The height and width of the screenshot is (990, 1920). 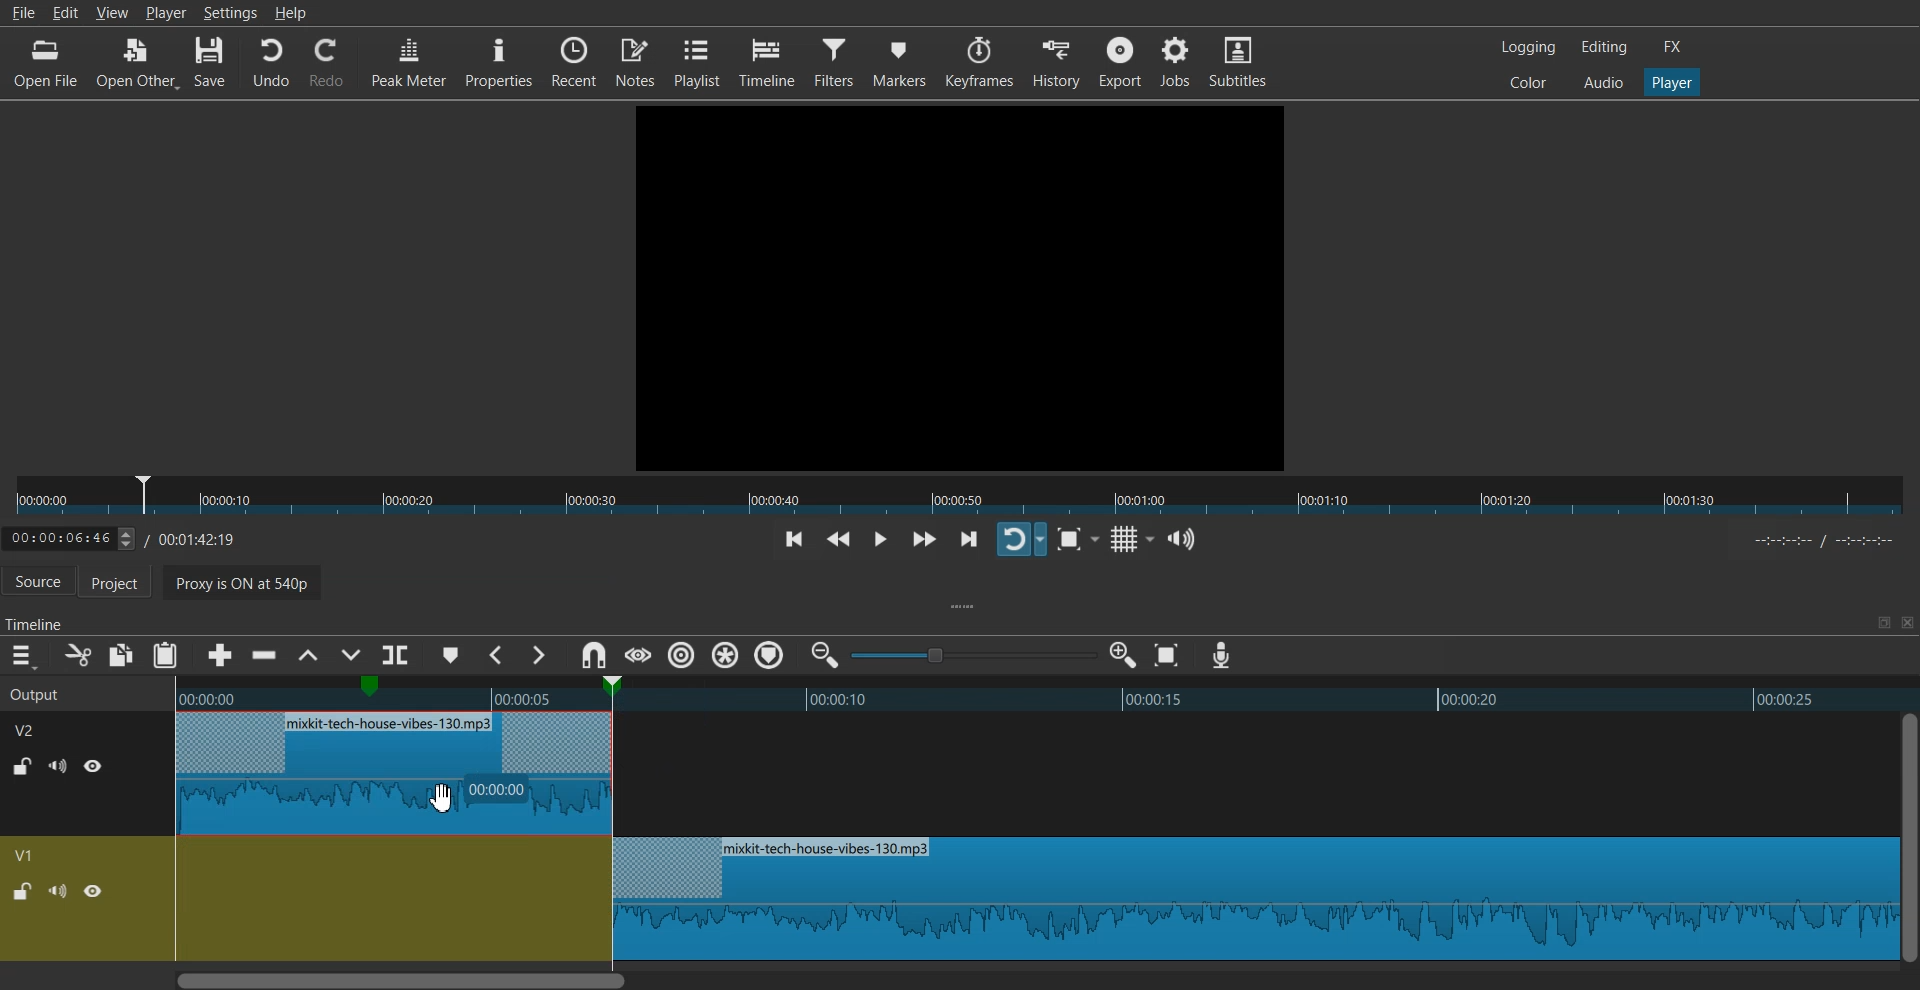 What do you see at coordinates (24, 766) in the screenshot?
I see `Lock / UnLock` at bounding box center [24, 766].